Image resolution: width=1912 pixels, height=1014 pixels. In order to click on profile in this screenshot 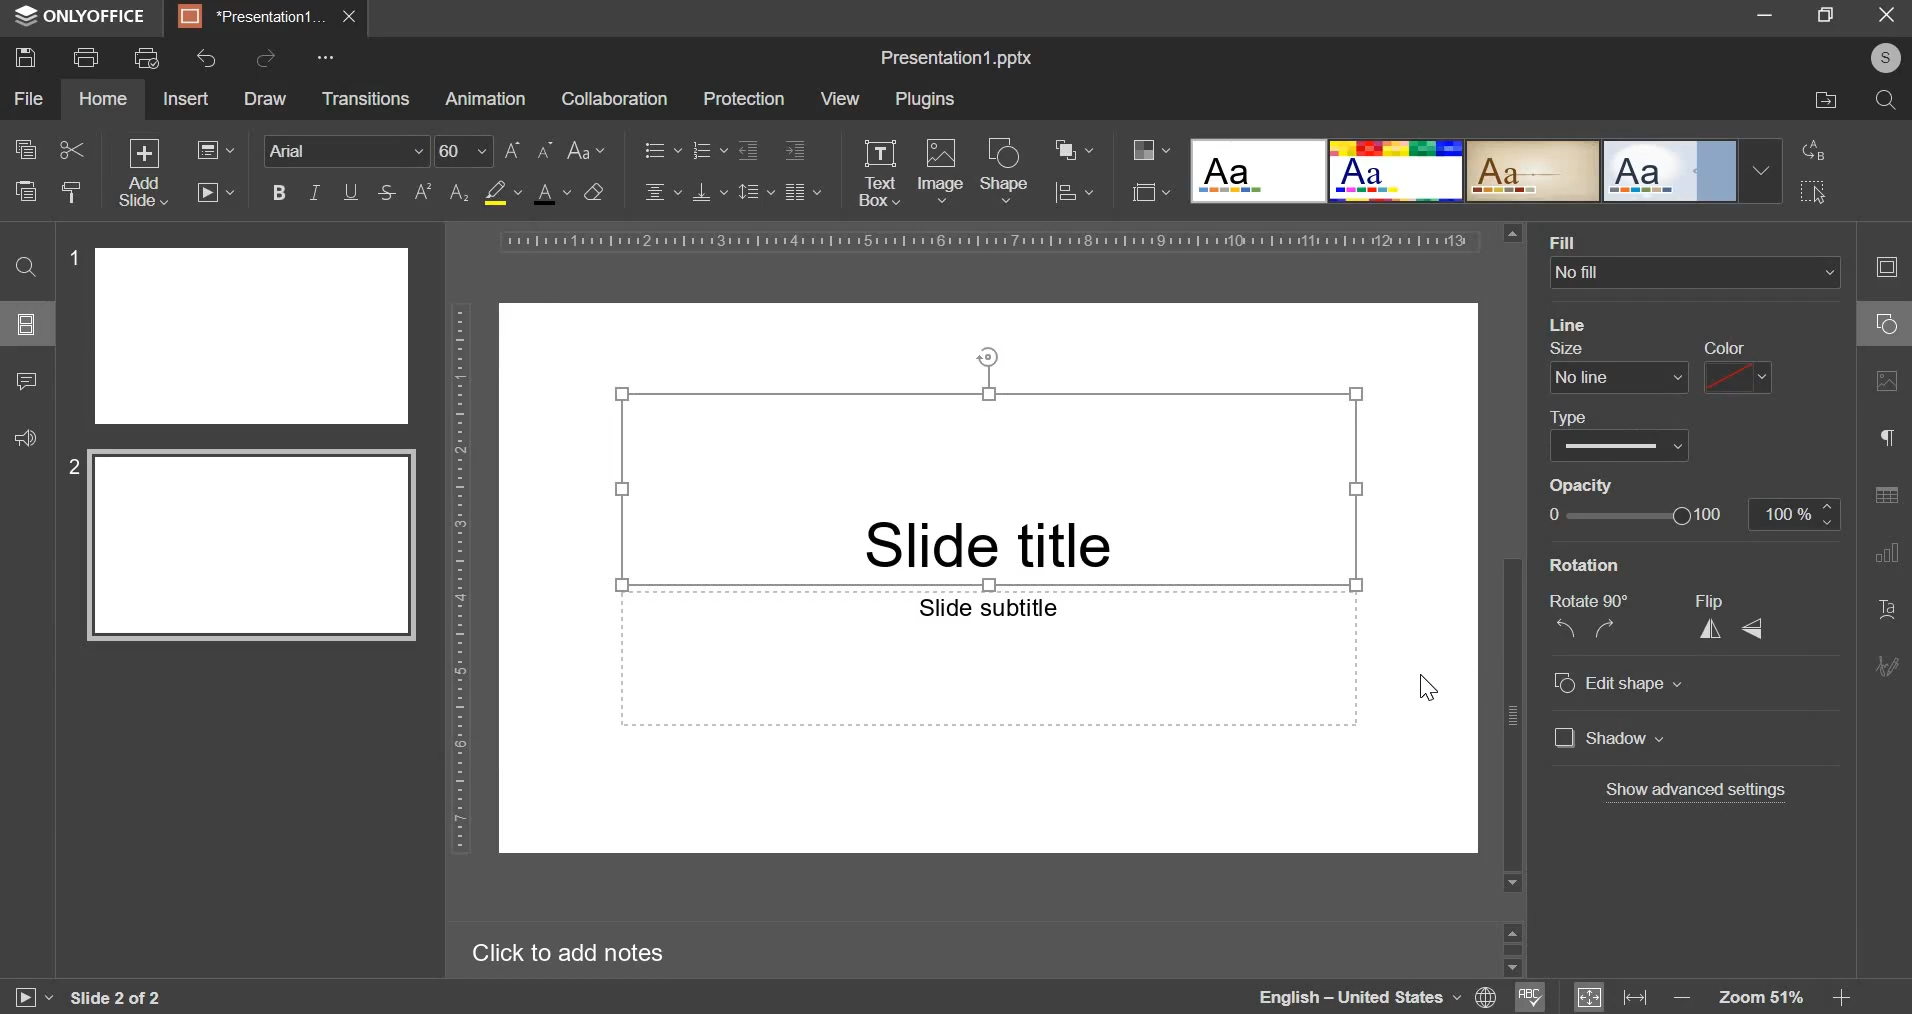, I will do `click(1880, 59)`.